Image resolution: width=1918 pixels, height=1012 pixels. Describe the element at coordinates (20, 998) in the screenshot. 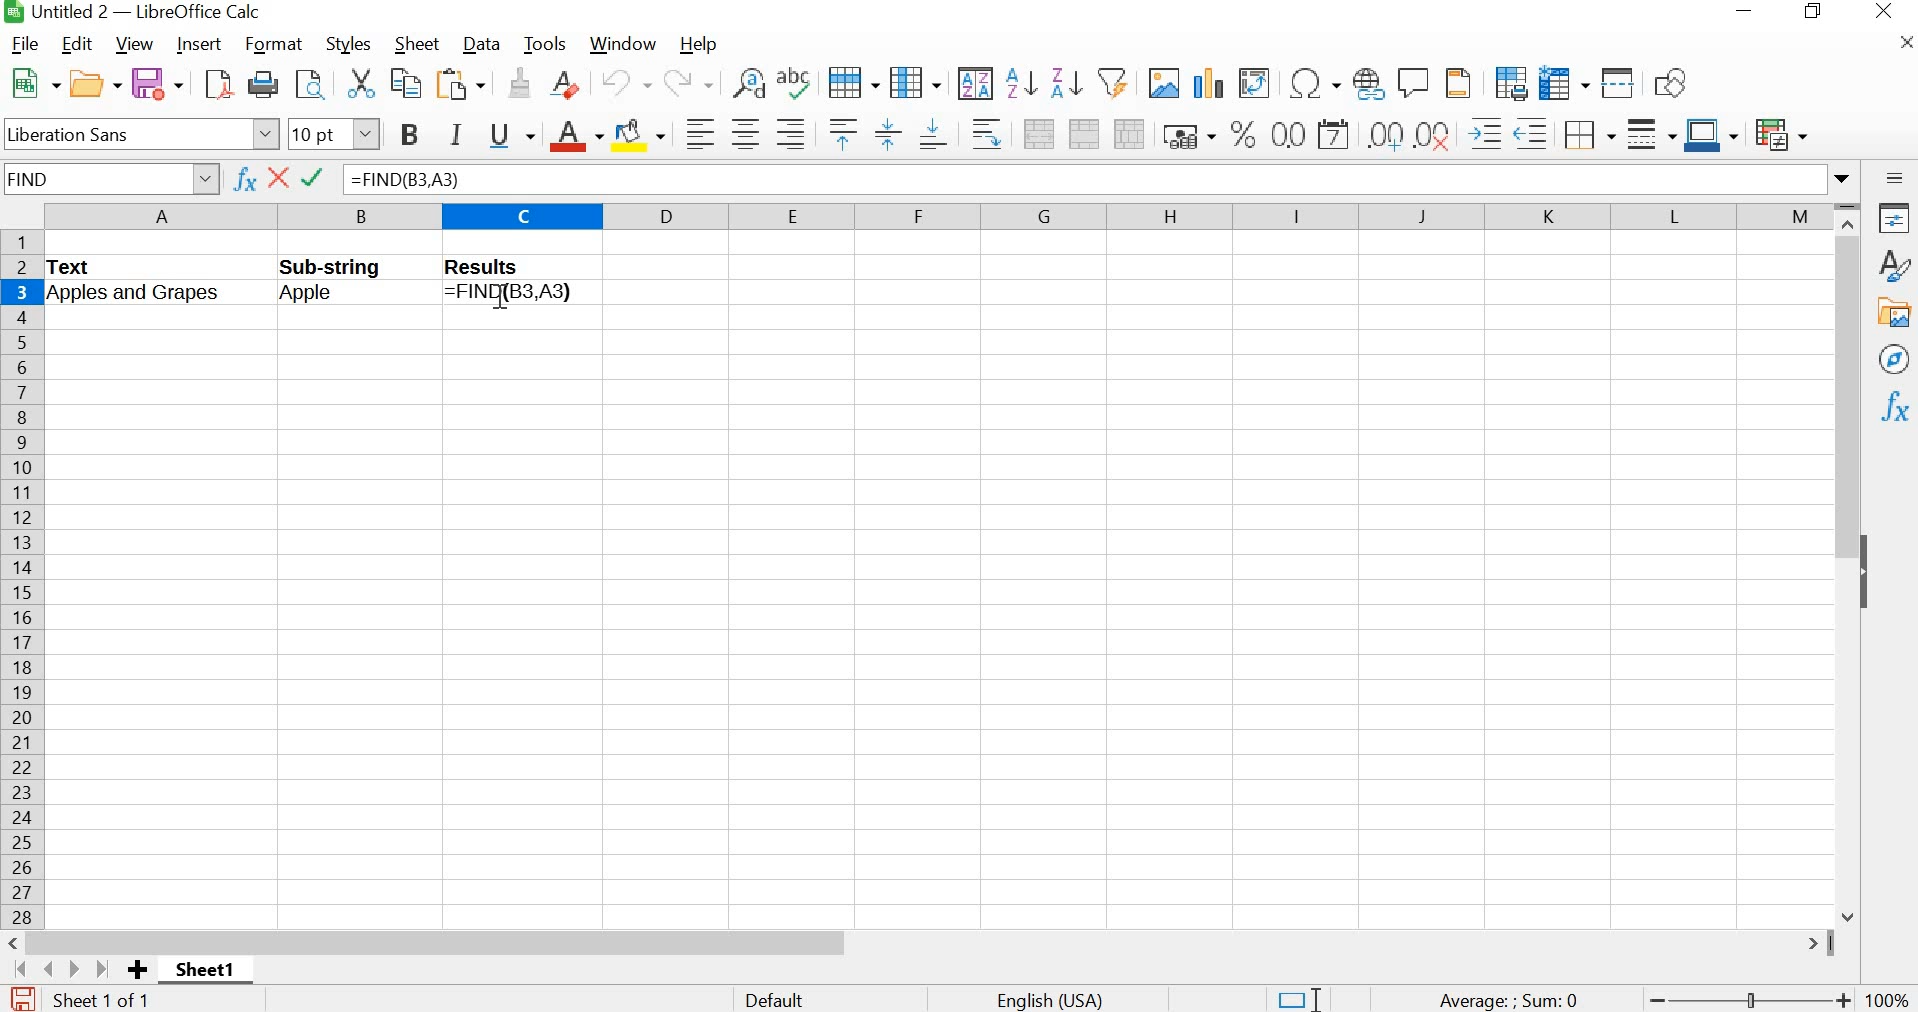

I see `save` at that location.